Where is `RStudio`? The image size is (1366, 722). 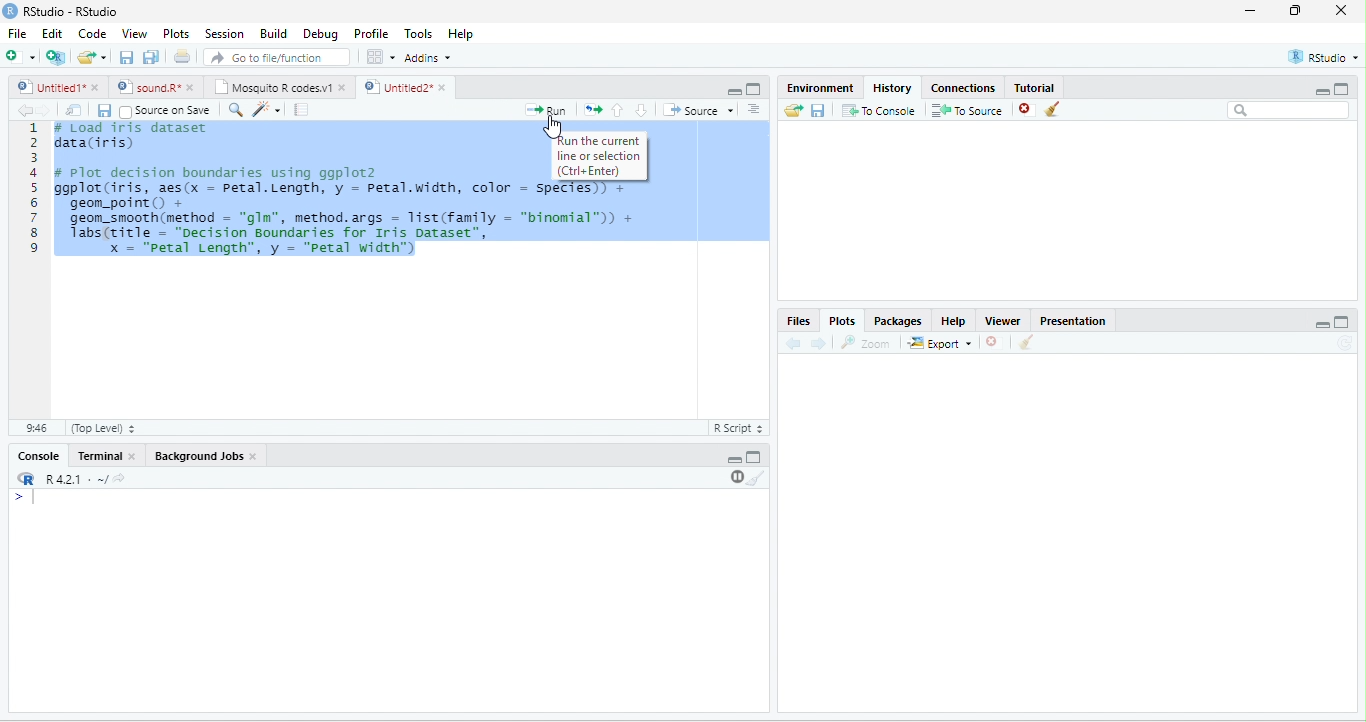
RStudio is located at coordinates (1324, 57).